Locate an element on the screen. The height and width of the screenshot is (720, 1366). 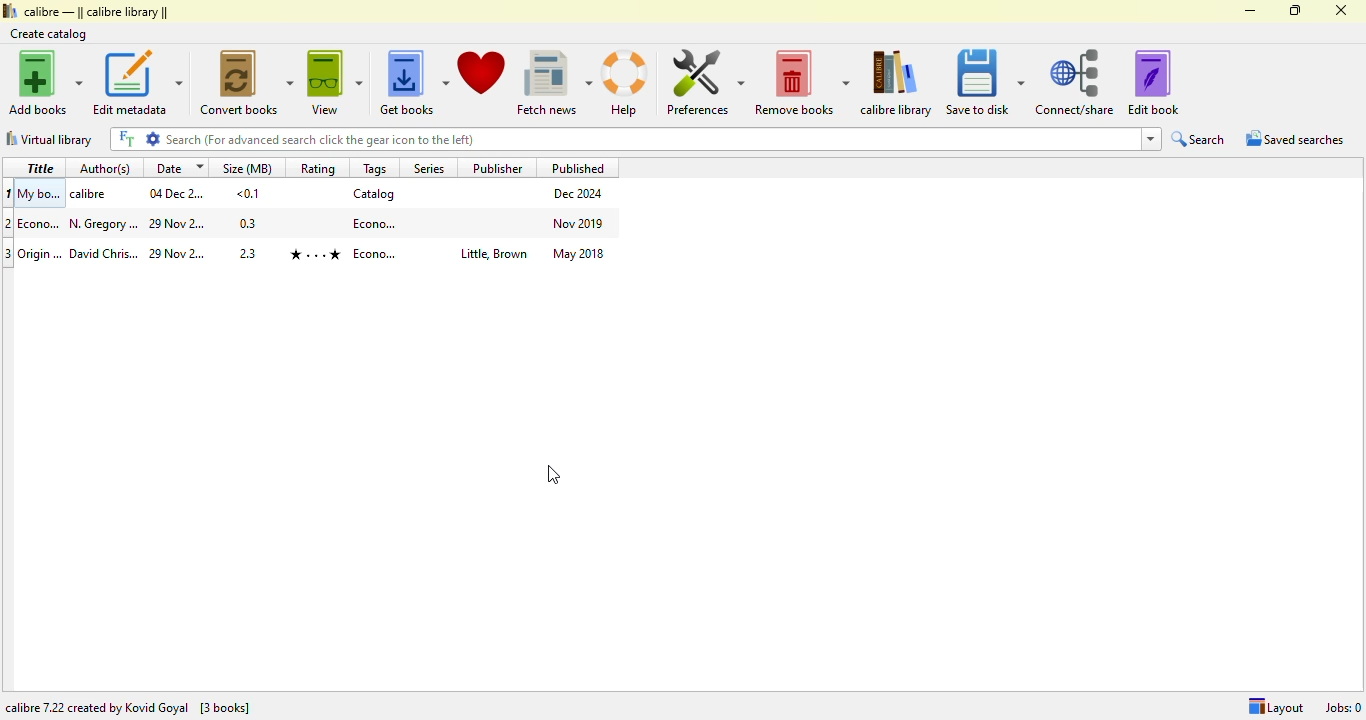
search is located at coordinates (1199, 139).